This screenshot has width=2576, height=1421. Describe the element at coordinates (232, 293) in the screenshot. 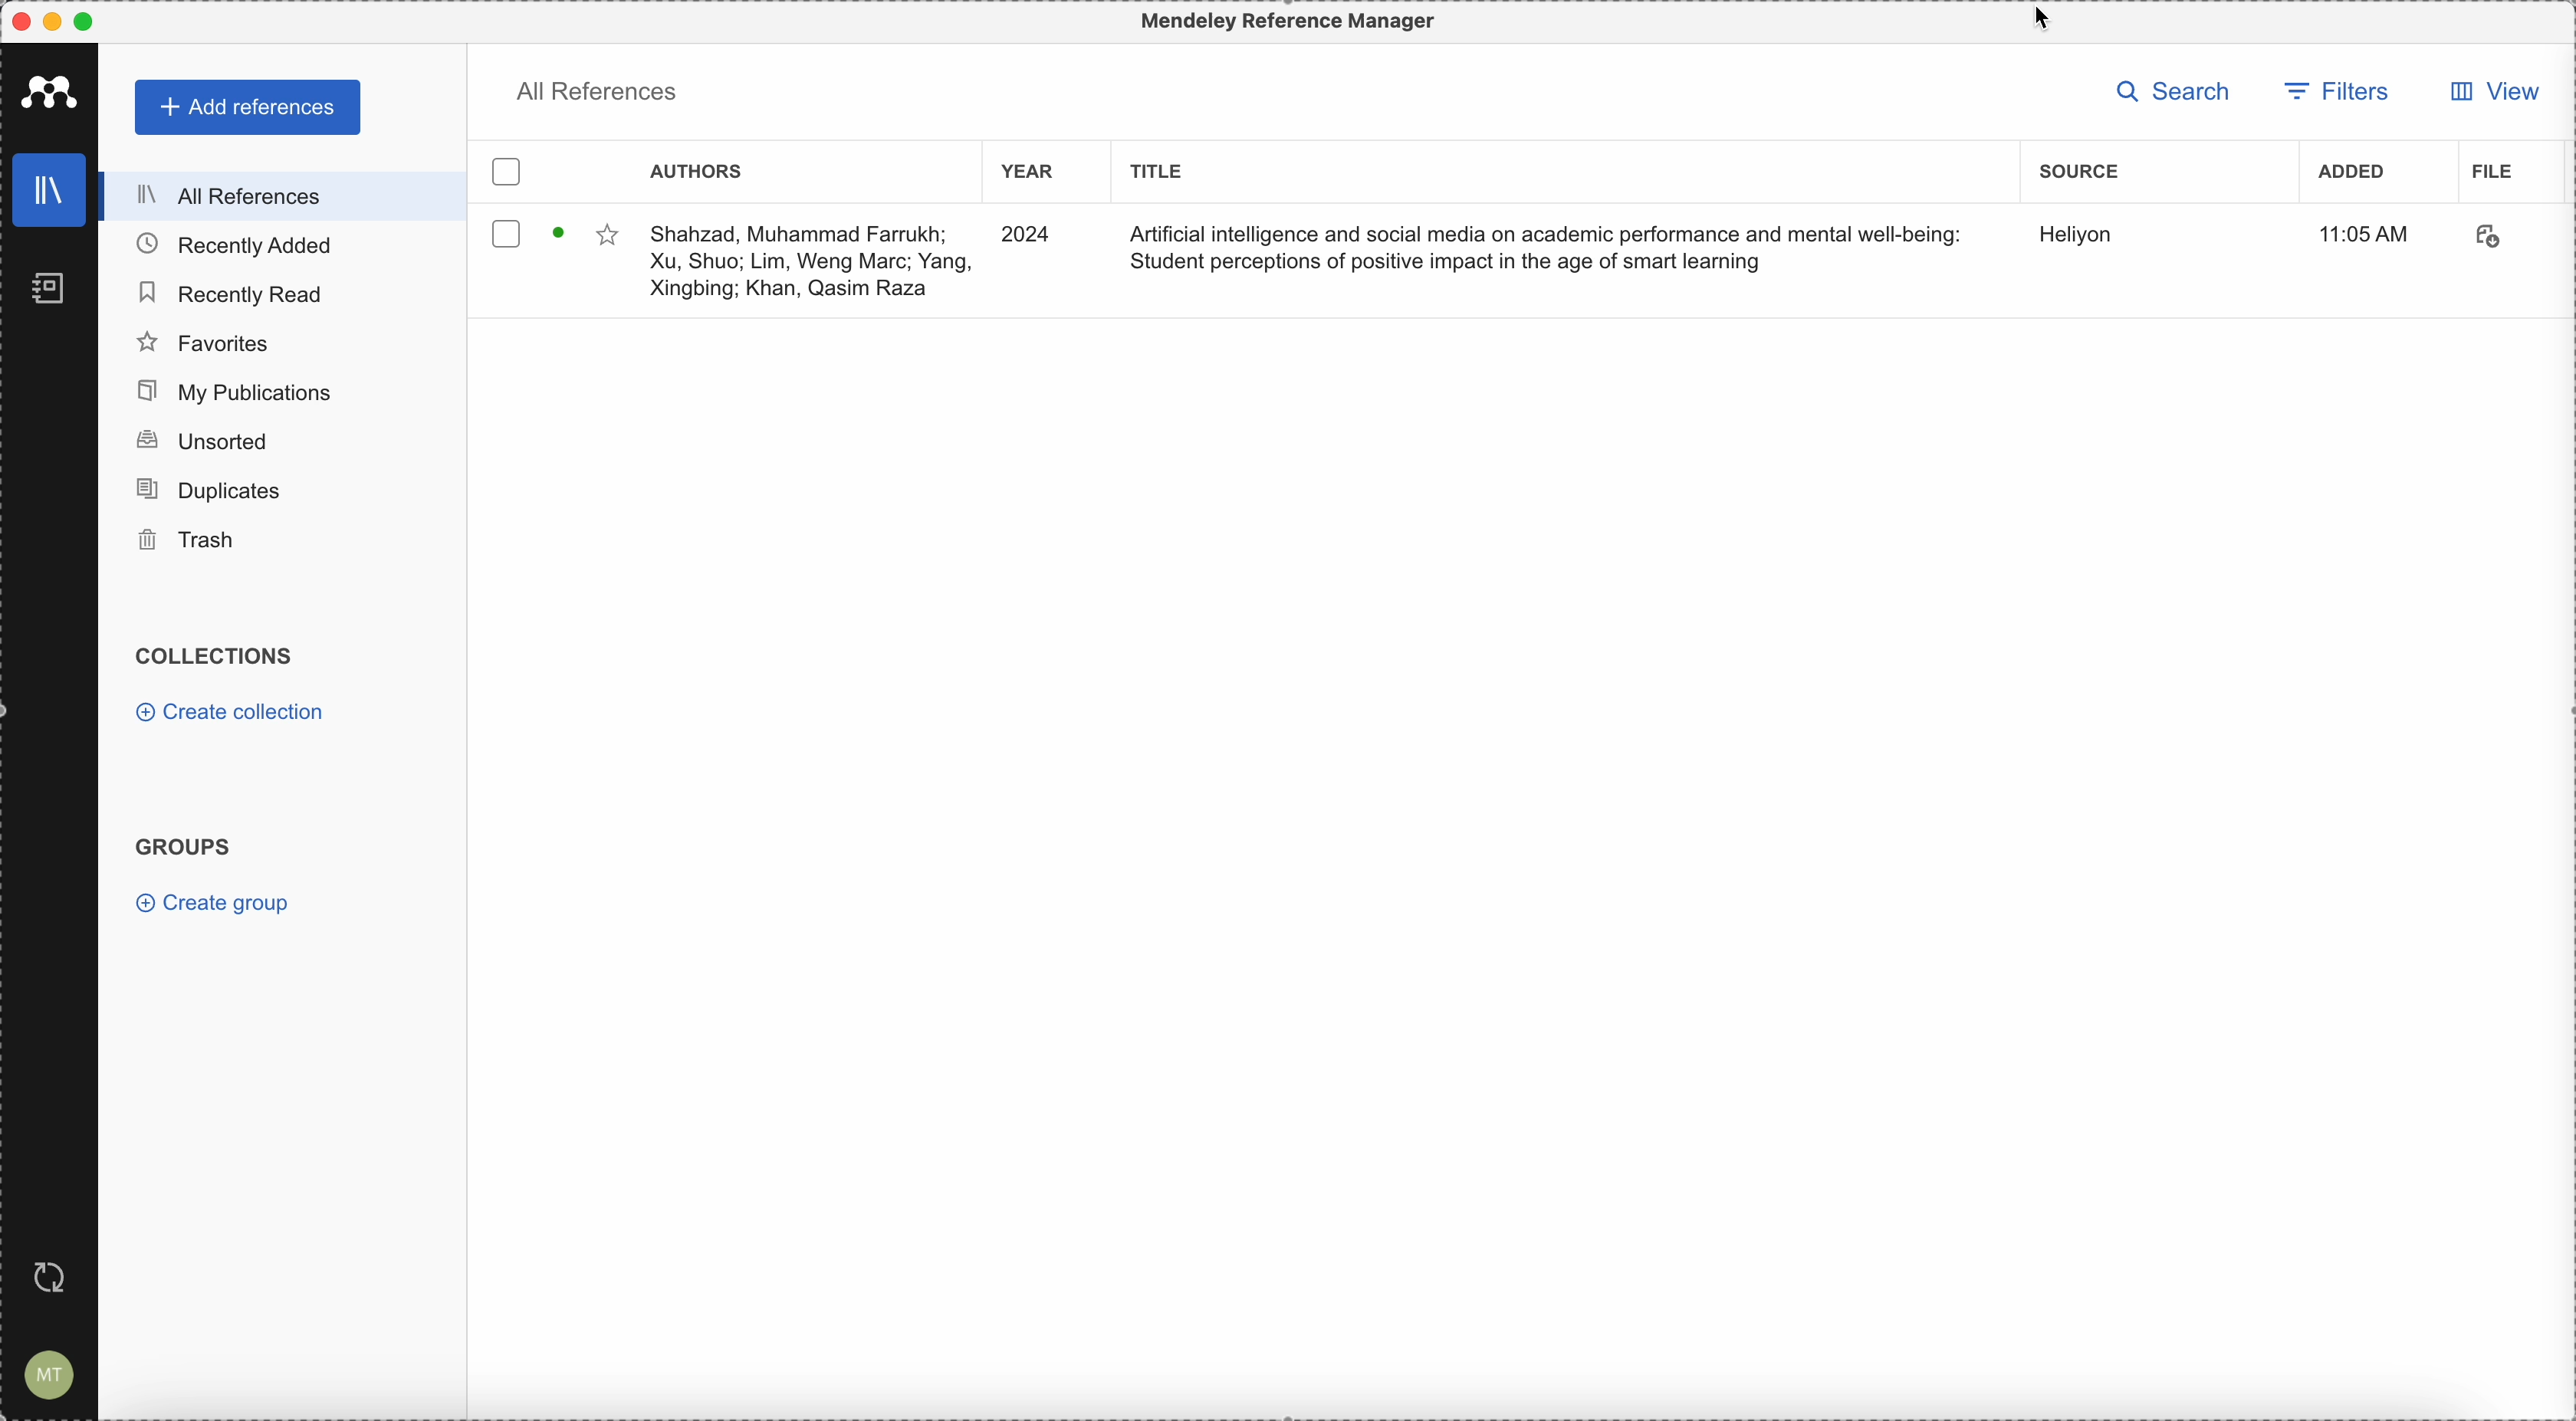

I see `recently read` at that location.